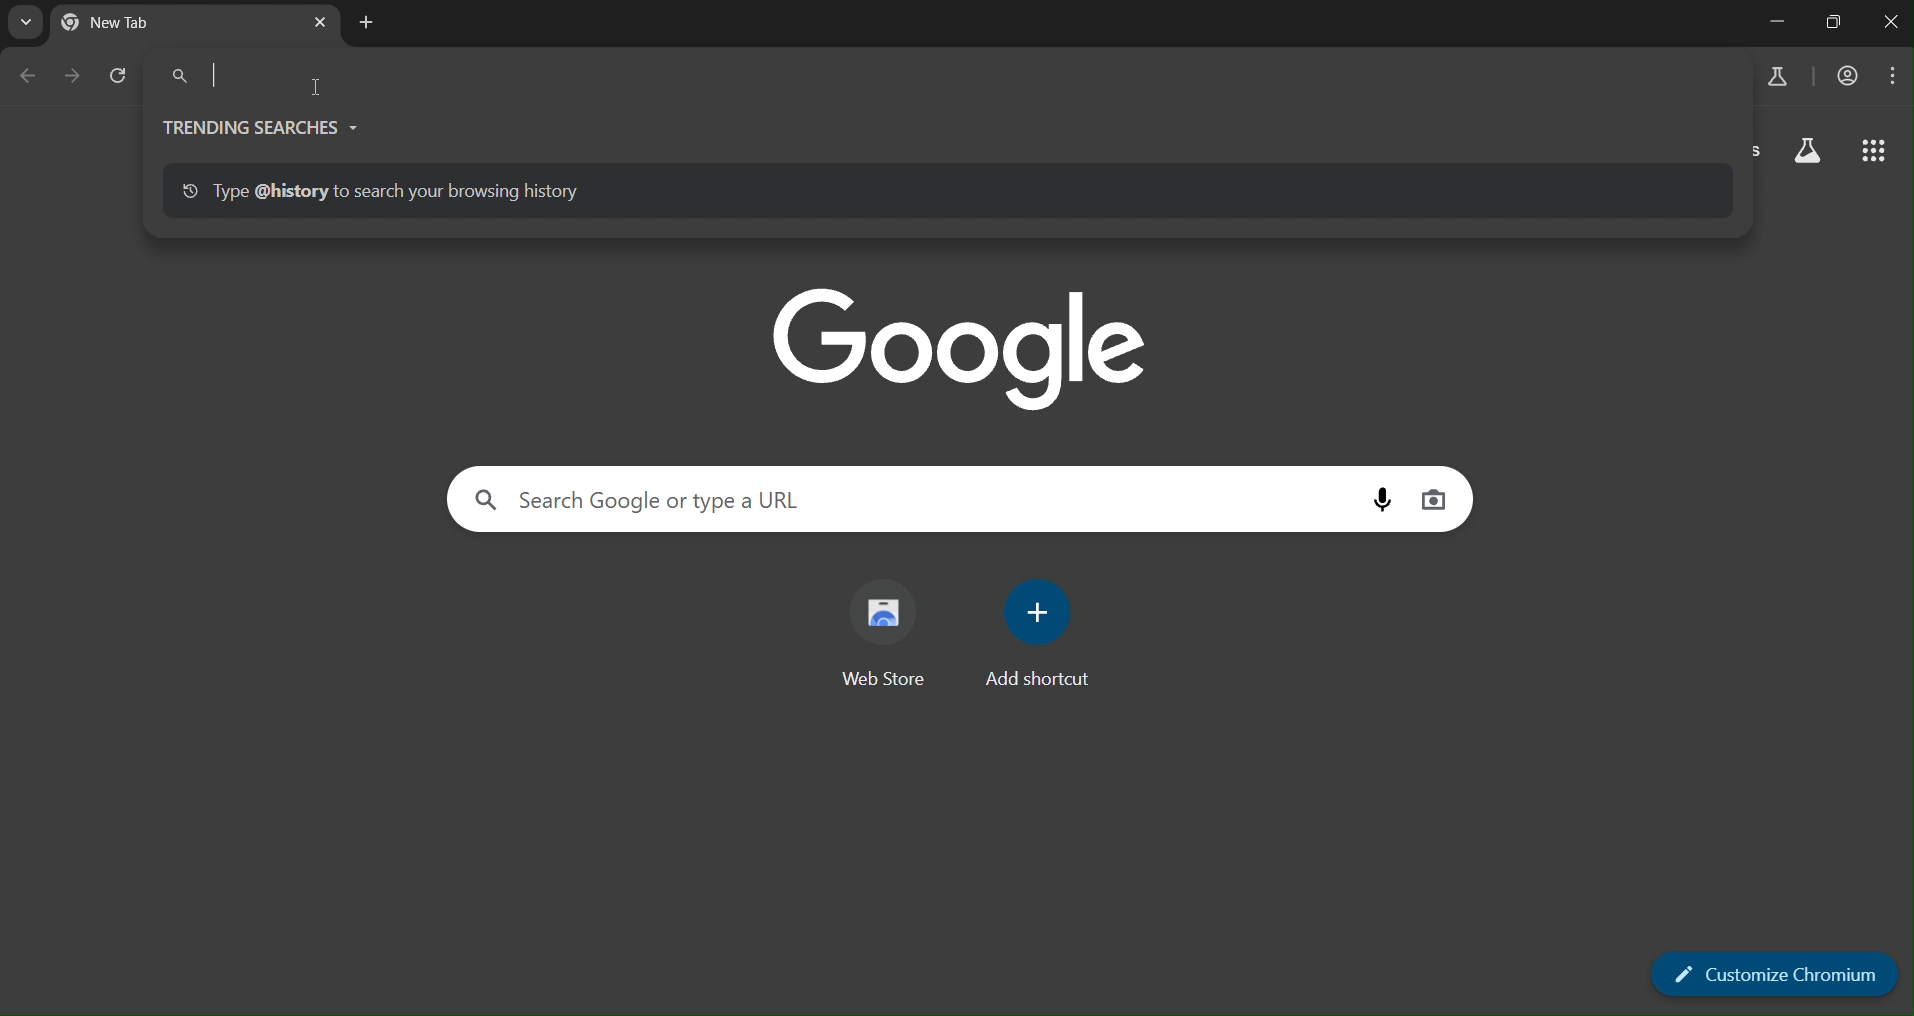 The width and height of the screenshot is (1914, 1016). I want to click on customize chromium, so click(1769, 974).